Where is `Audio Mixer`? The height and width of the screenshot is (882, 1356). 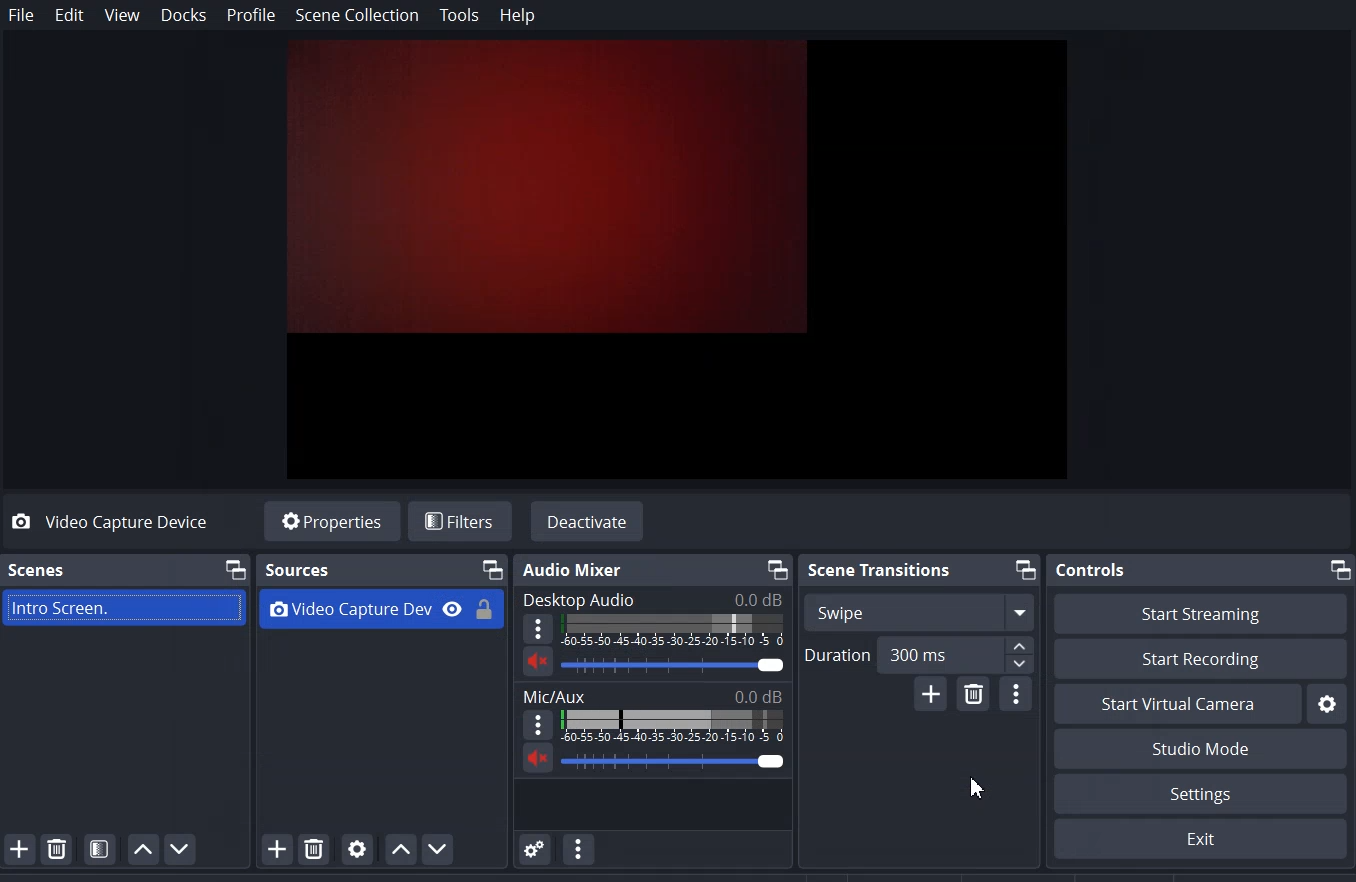
Audio Mixer is located at coordinates (580, 568).